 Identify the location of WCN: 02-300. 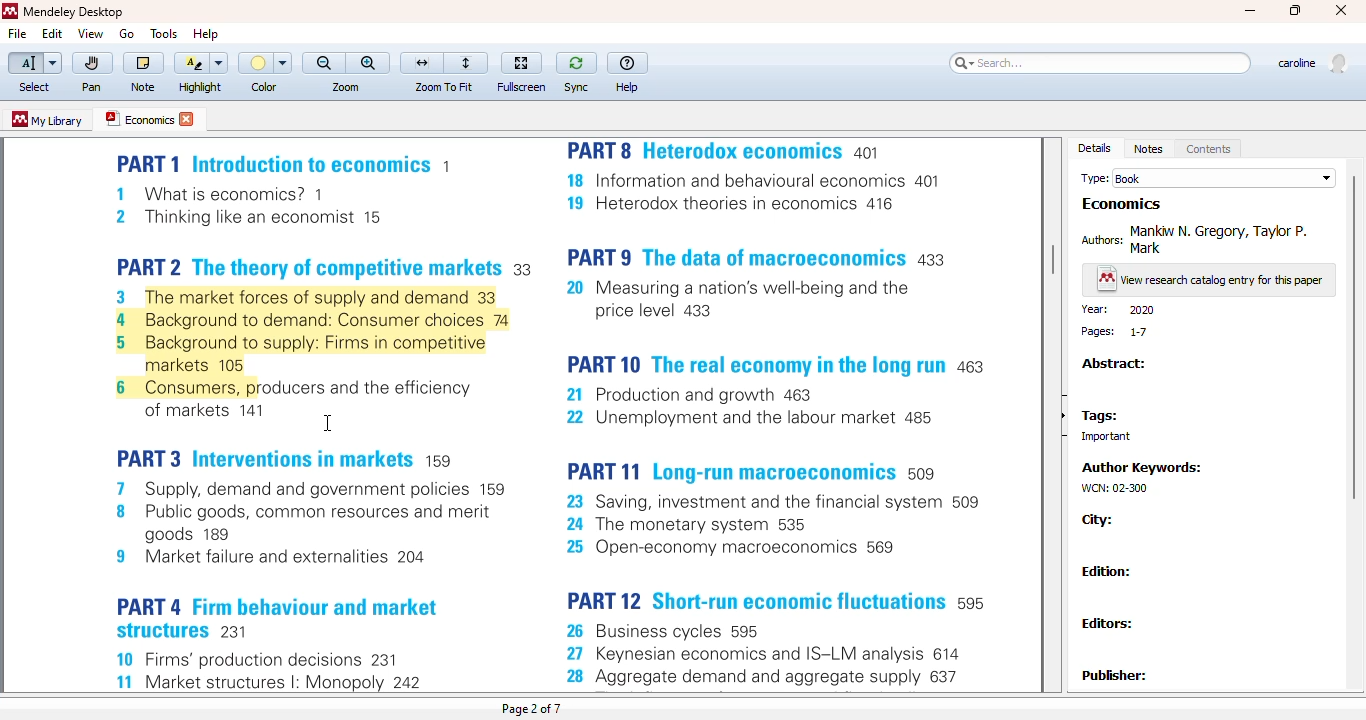
(1112, 488).